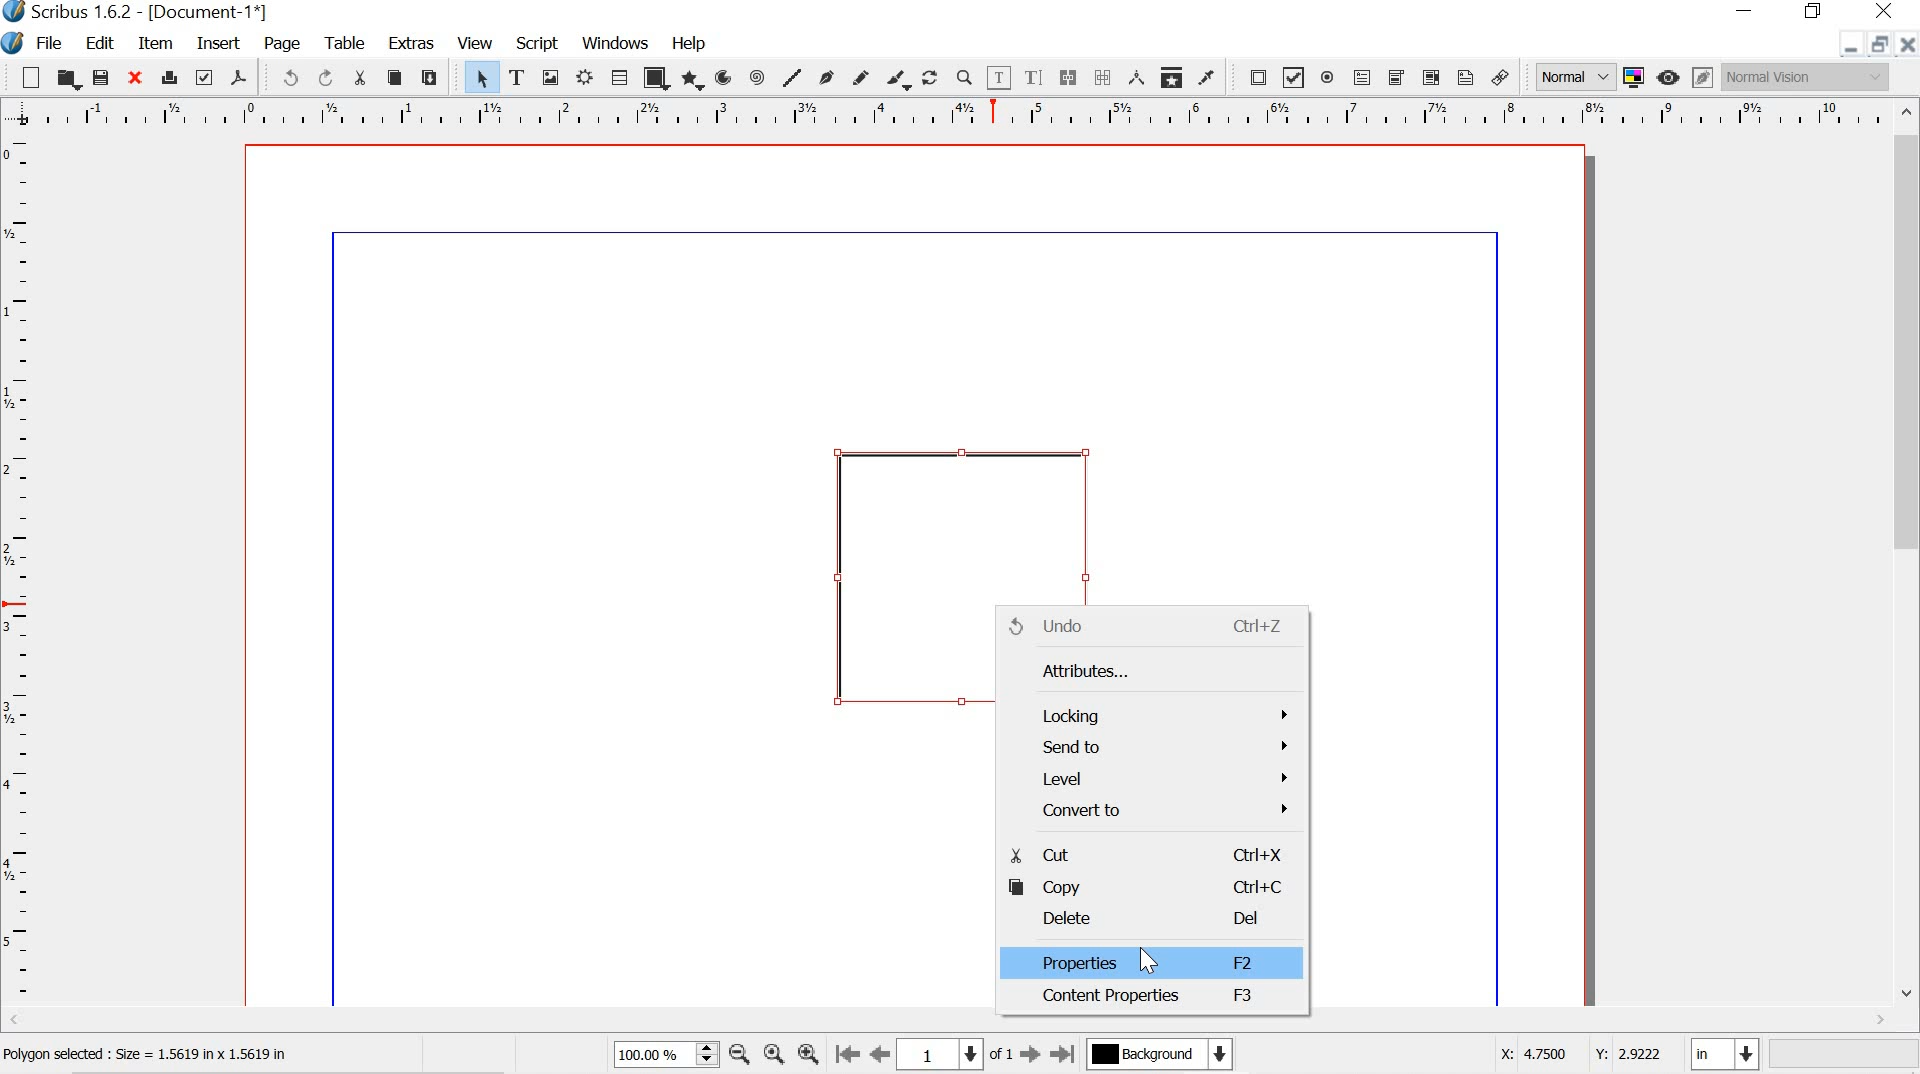 The image size is (1920, 1074). I want to click on polygon, so click(694, 81).